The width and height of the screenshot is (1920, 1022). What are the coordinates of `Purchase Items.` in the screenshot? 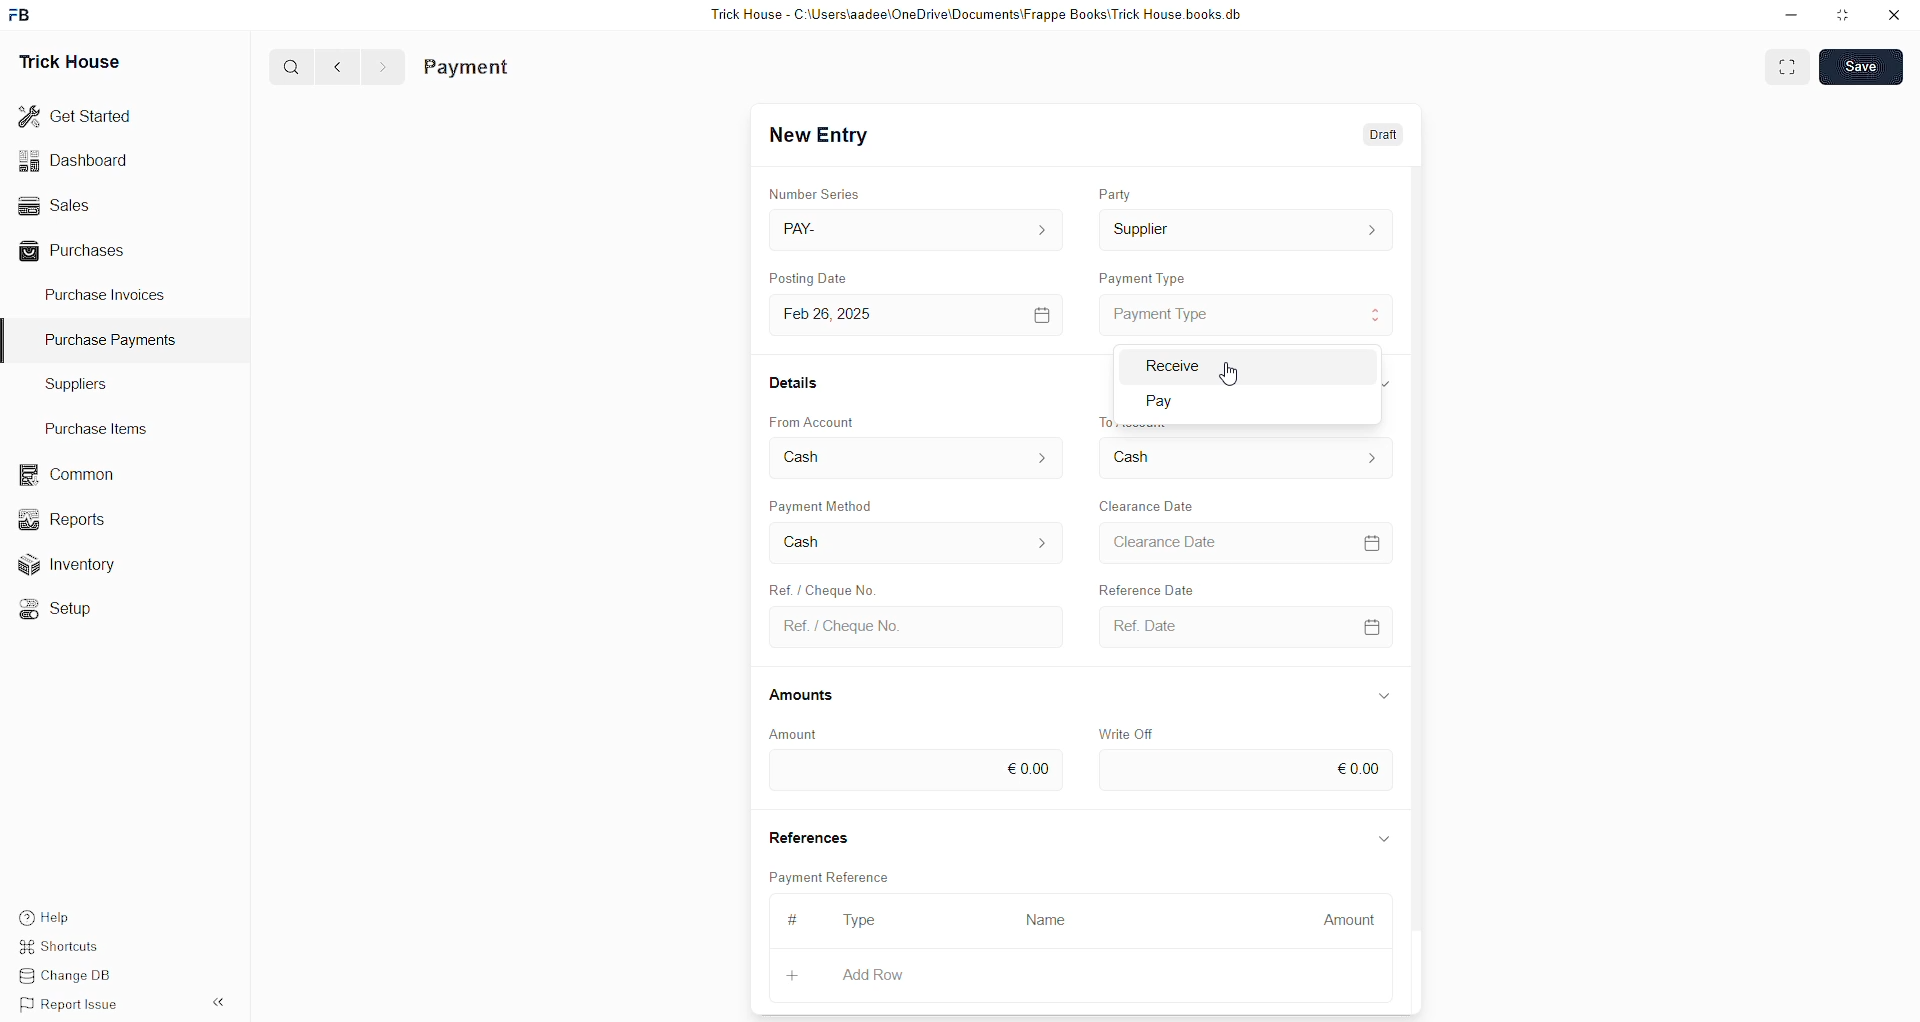 It's located at (93, 426).